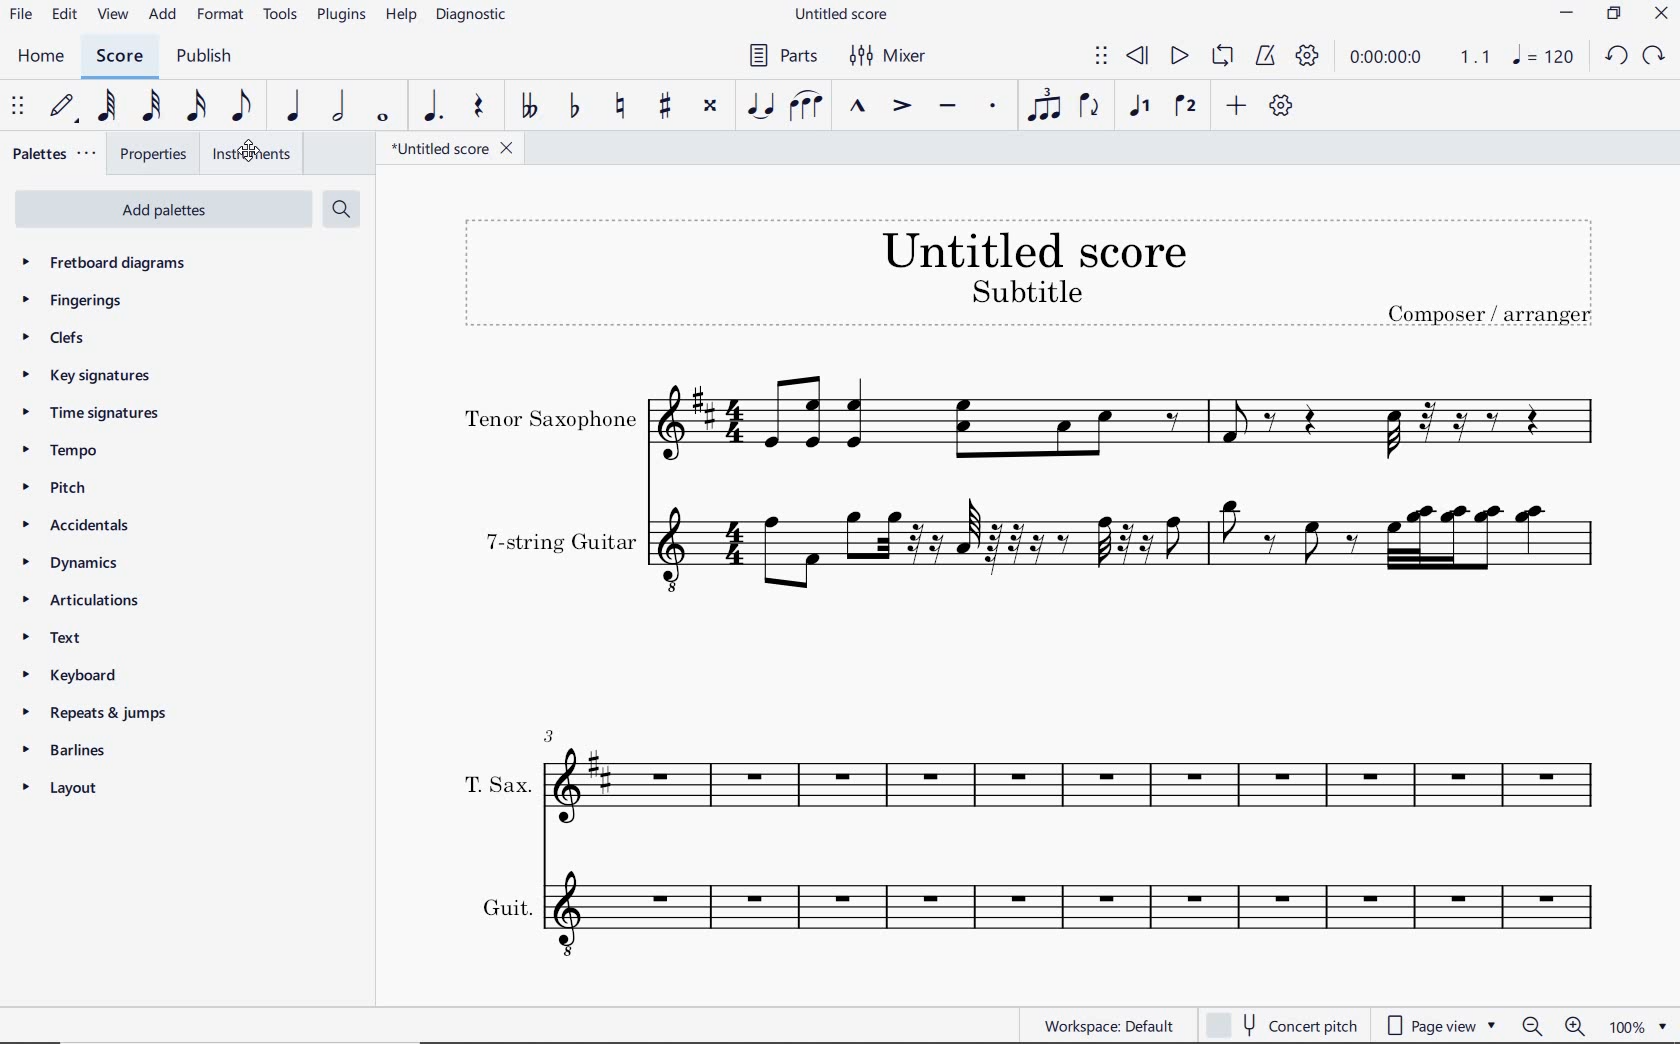  I want to click on FILE NAME, so click(840, 16).